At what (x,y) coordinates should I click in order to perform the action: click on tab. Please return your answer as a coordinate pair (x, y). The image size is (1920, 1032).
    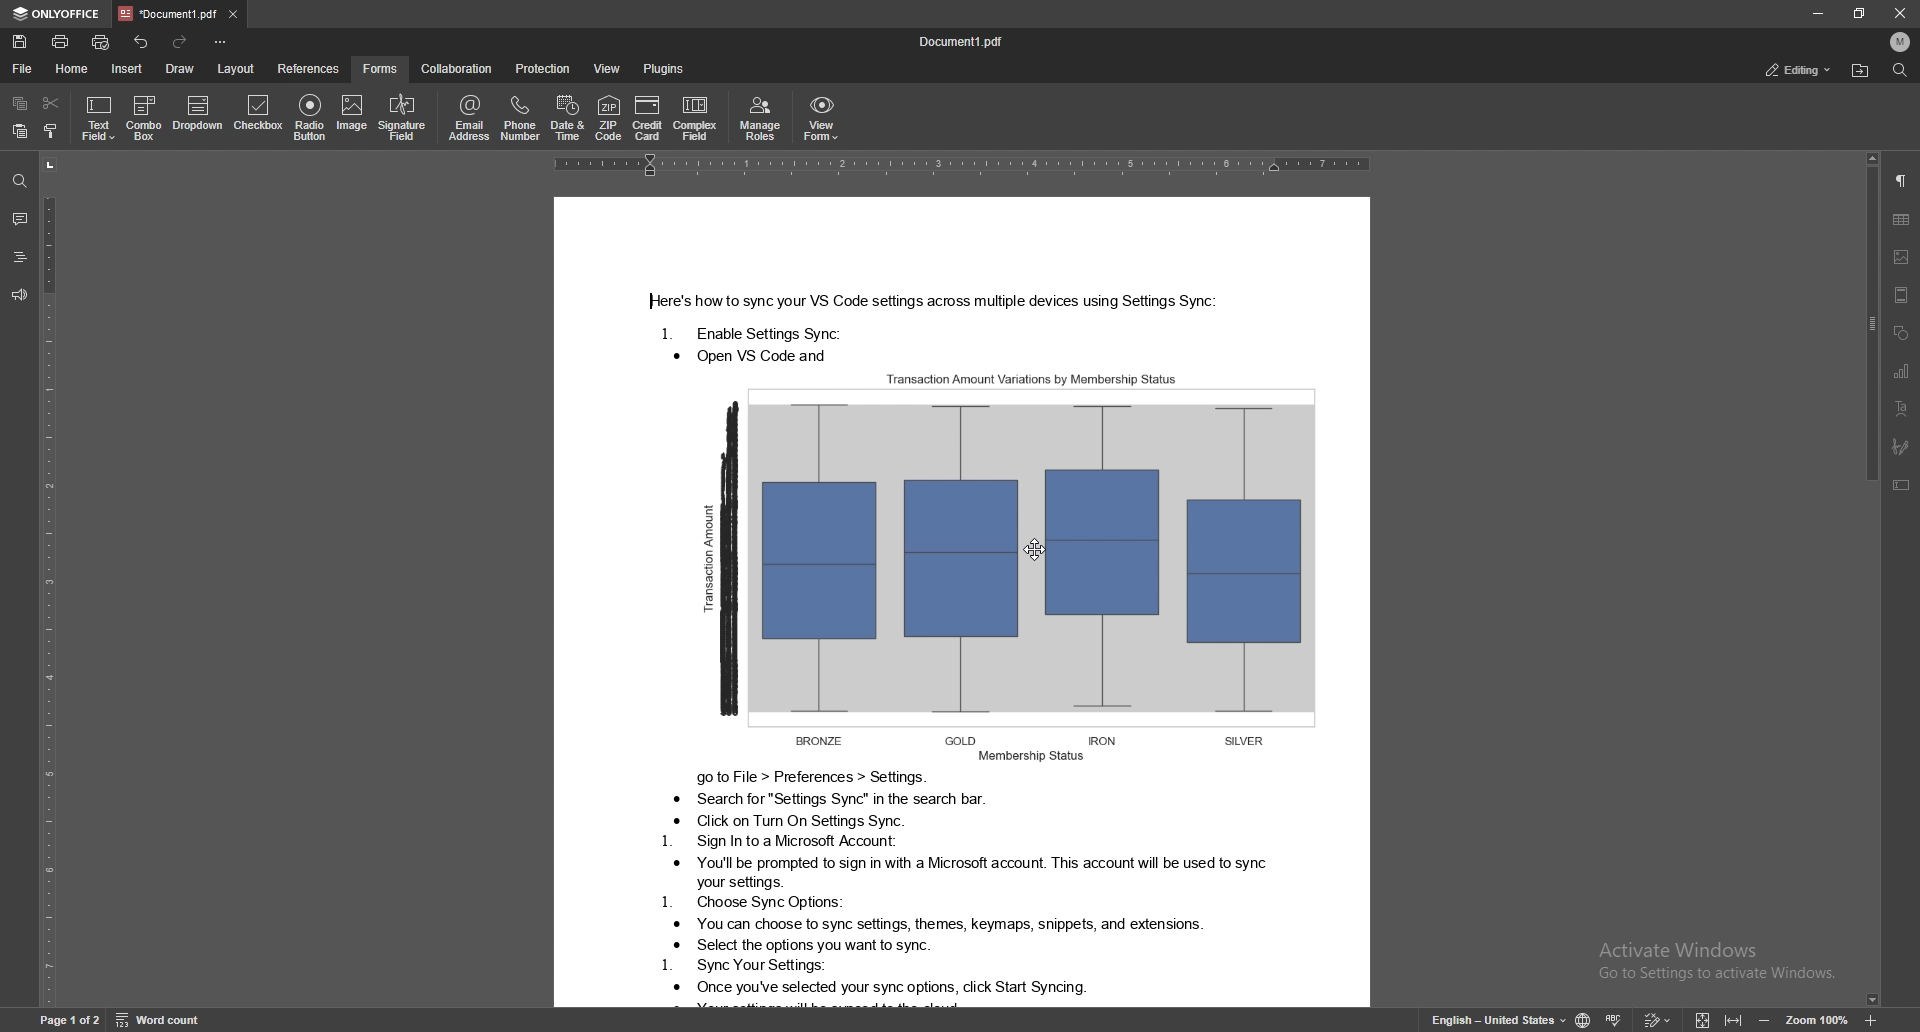
    Looking at the image, I should click on (167, 14).